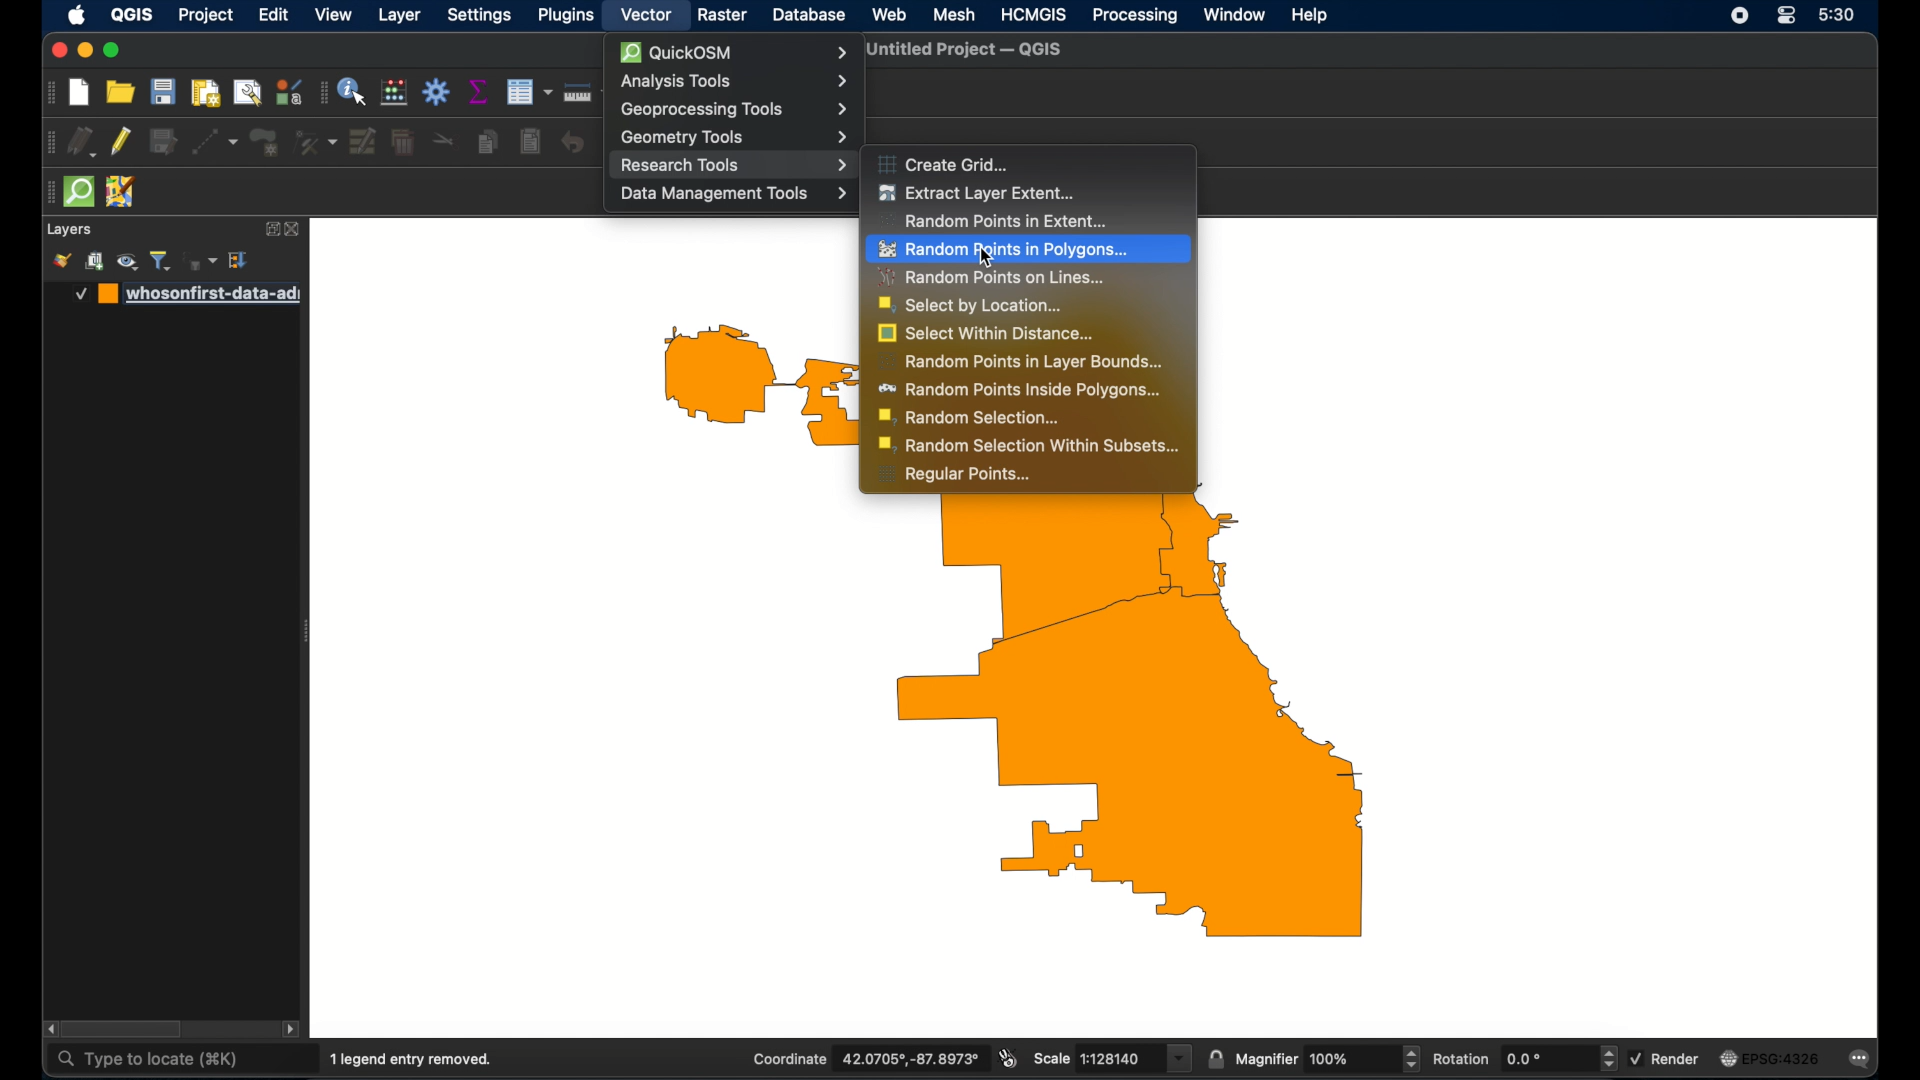  What do you see at coordinates (69, 230) in the screenshot?
I see `layers` at bounding box center [69, 230].